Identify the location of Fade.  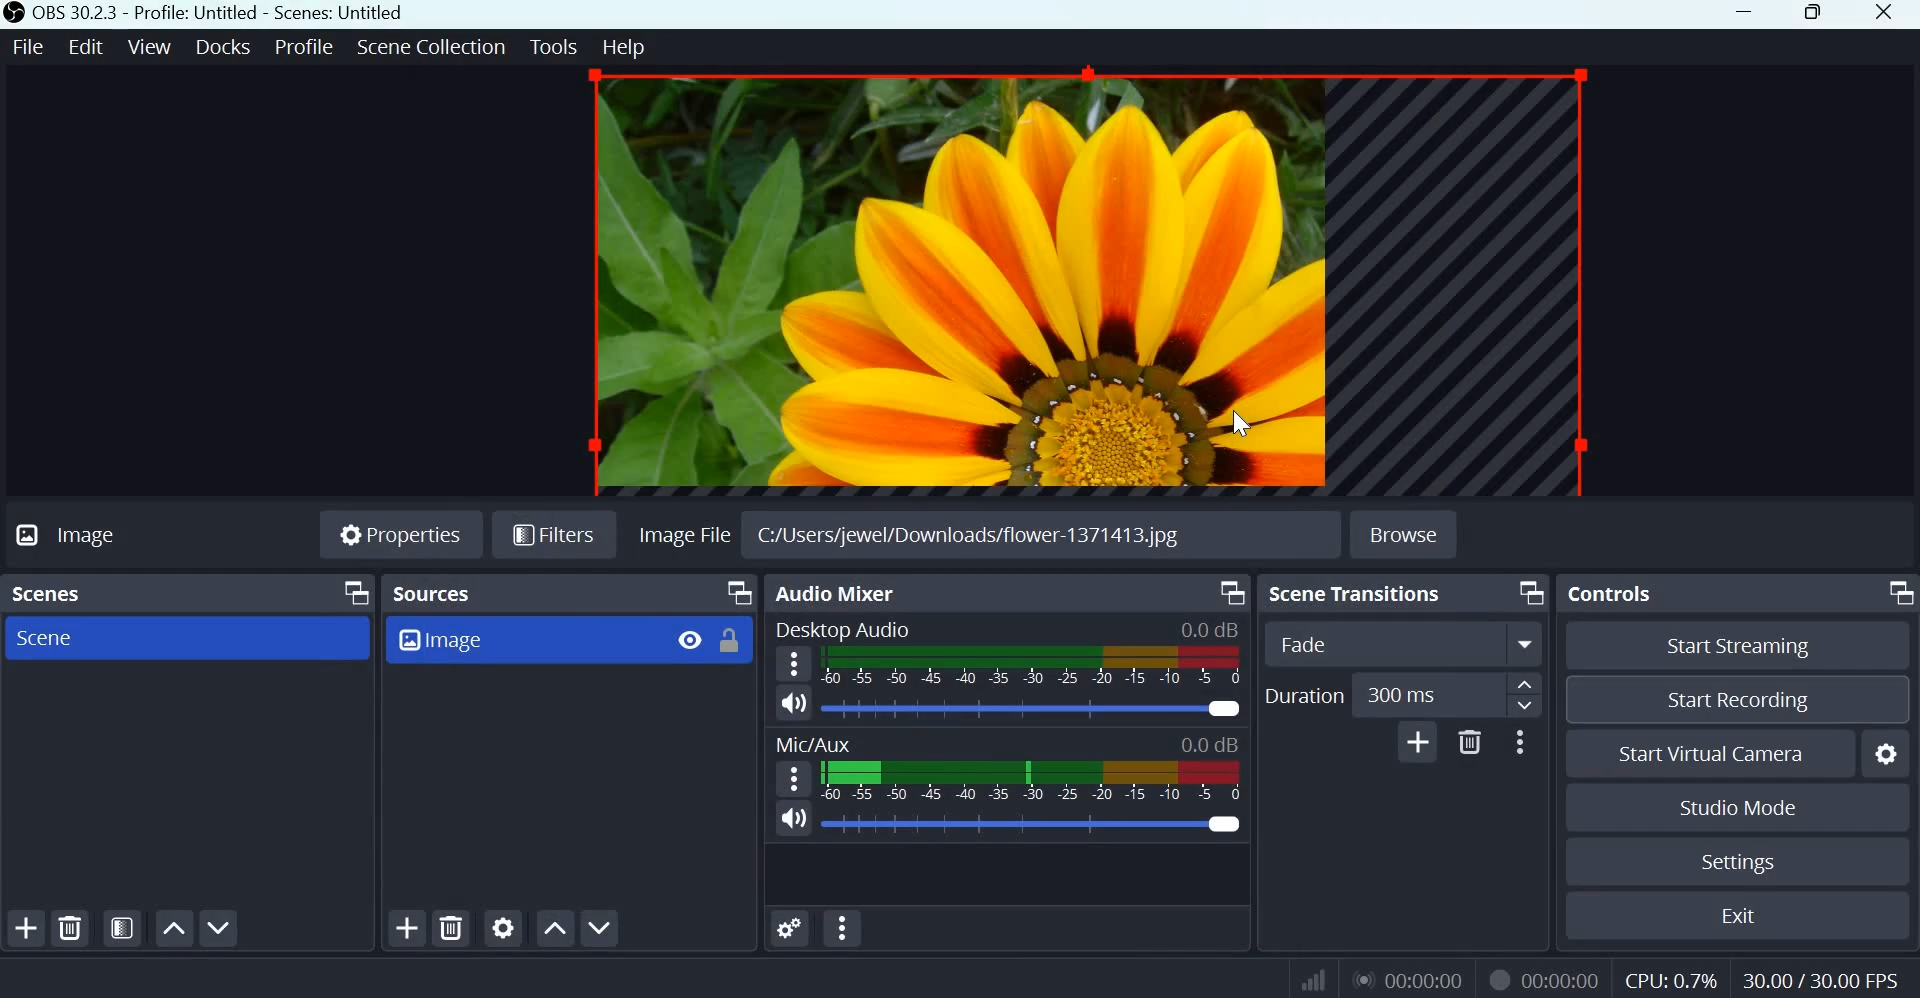
(1377, 642).